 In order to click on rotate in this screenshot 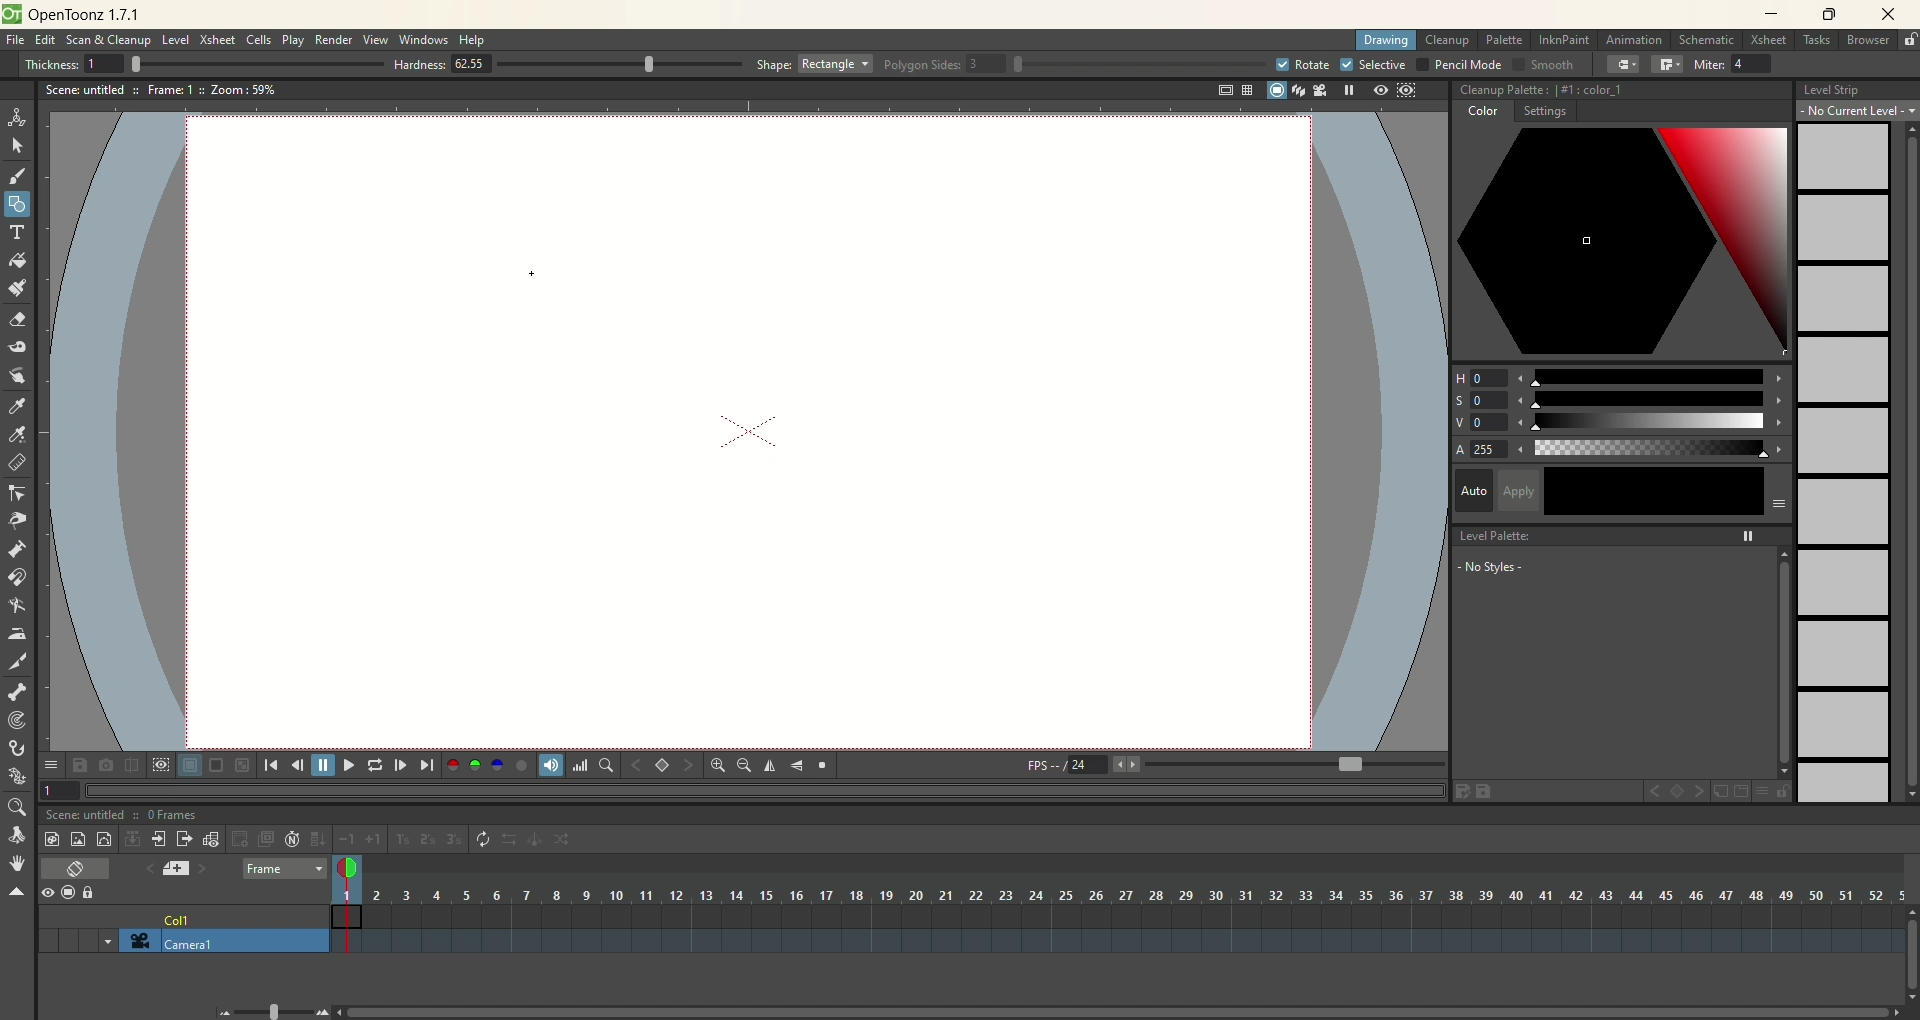, I will do `click(20, 836)`.